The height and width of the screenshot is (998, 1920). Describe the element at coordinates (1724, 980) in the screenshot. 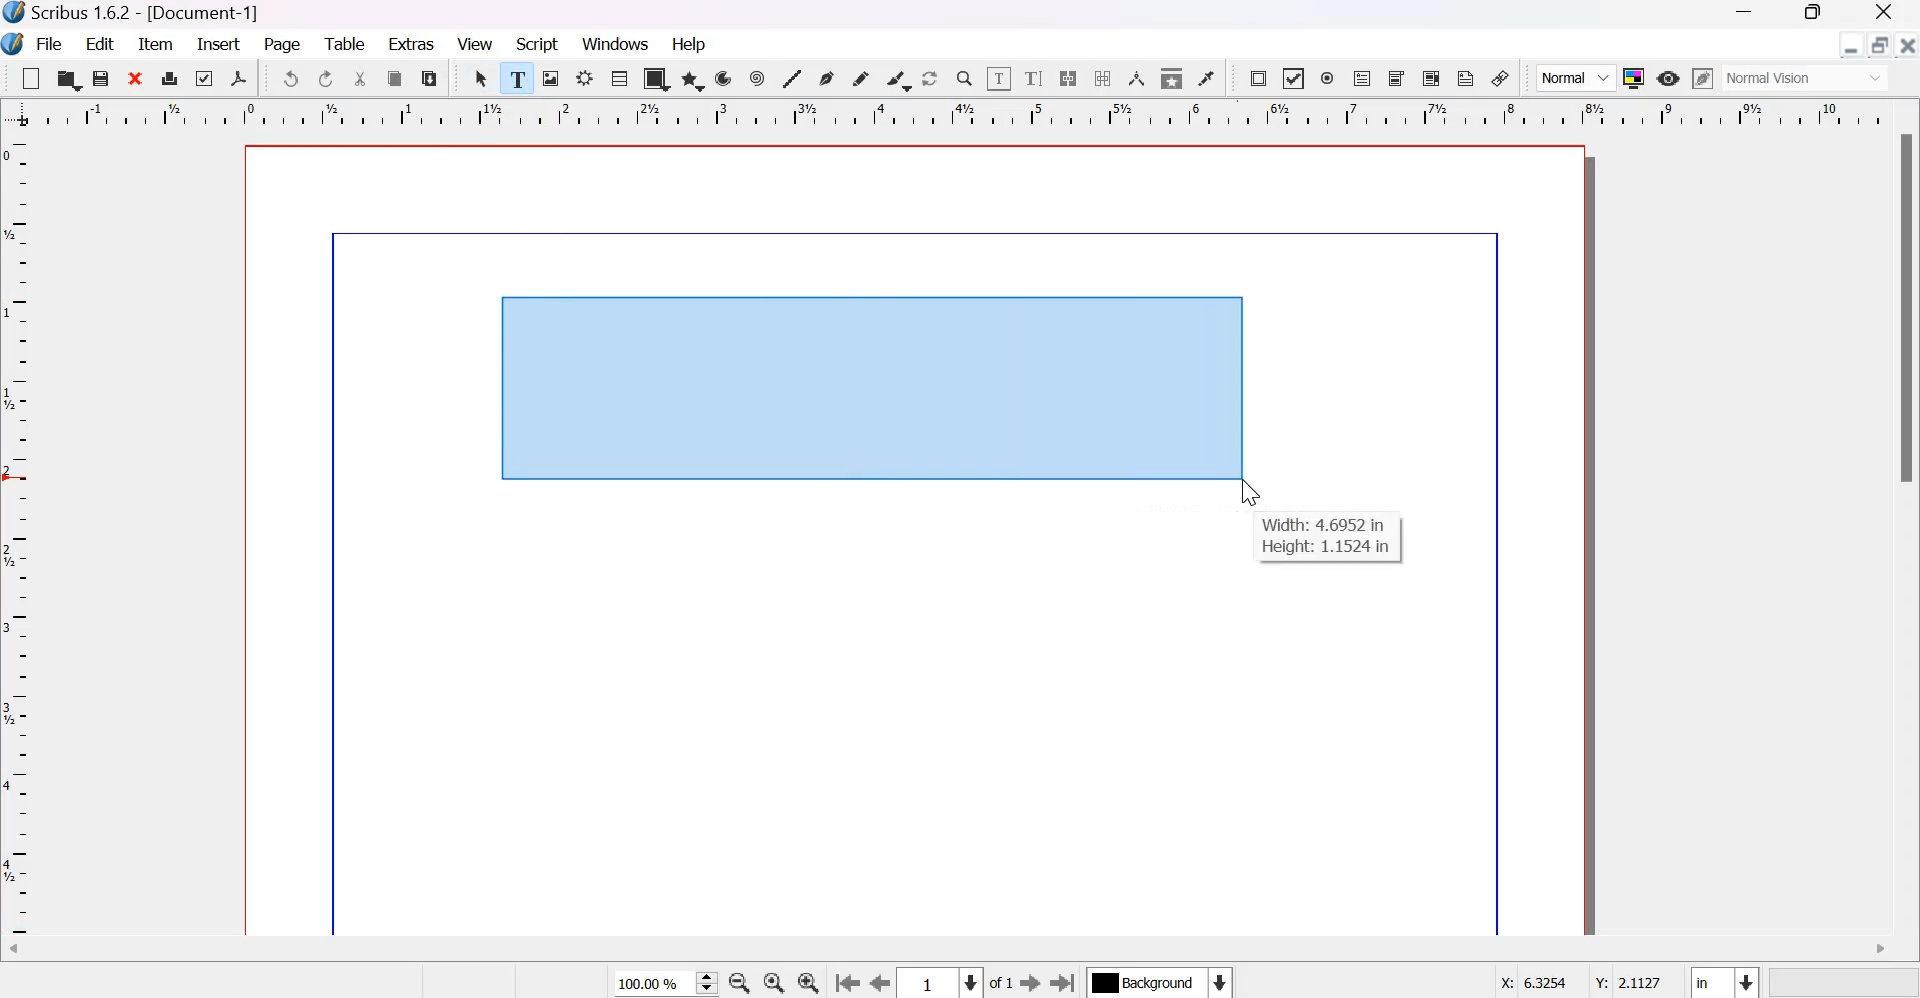

I see `select the current unit` at that location.